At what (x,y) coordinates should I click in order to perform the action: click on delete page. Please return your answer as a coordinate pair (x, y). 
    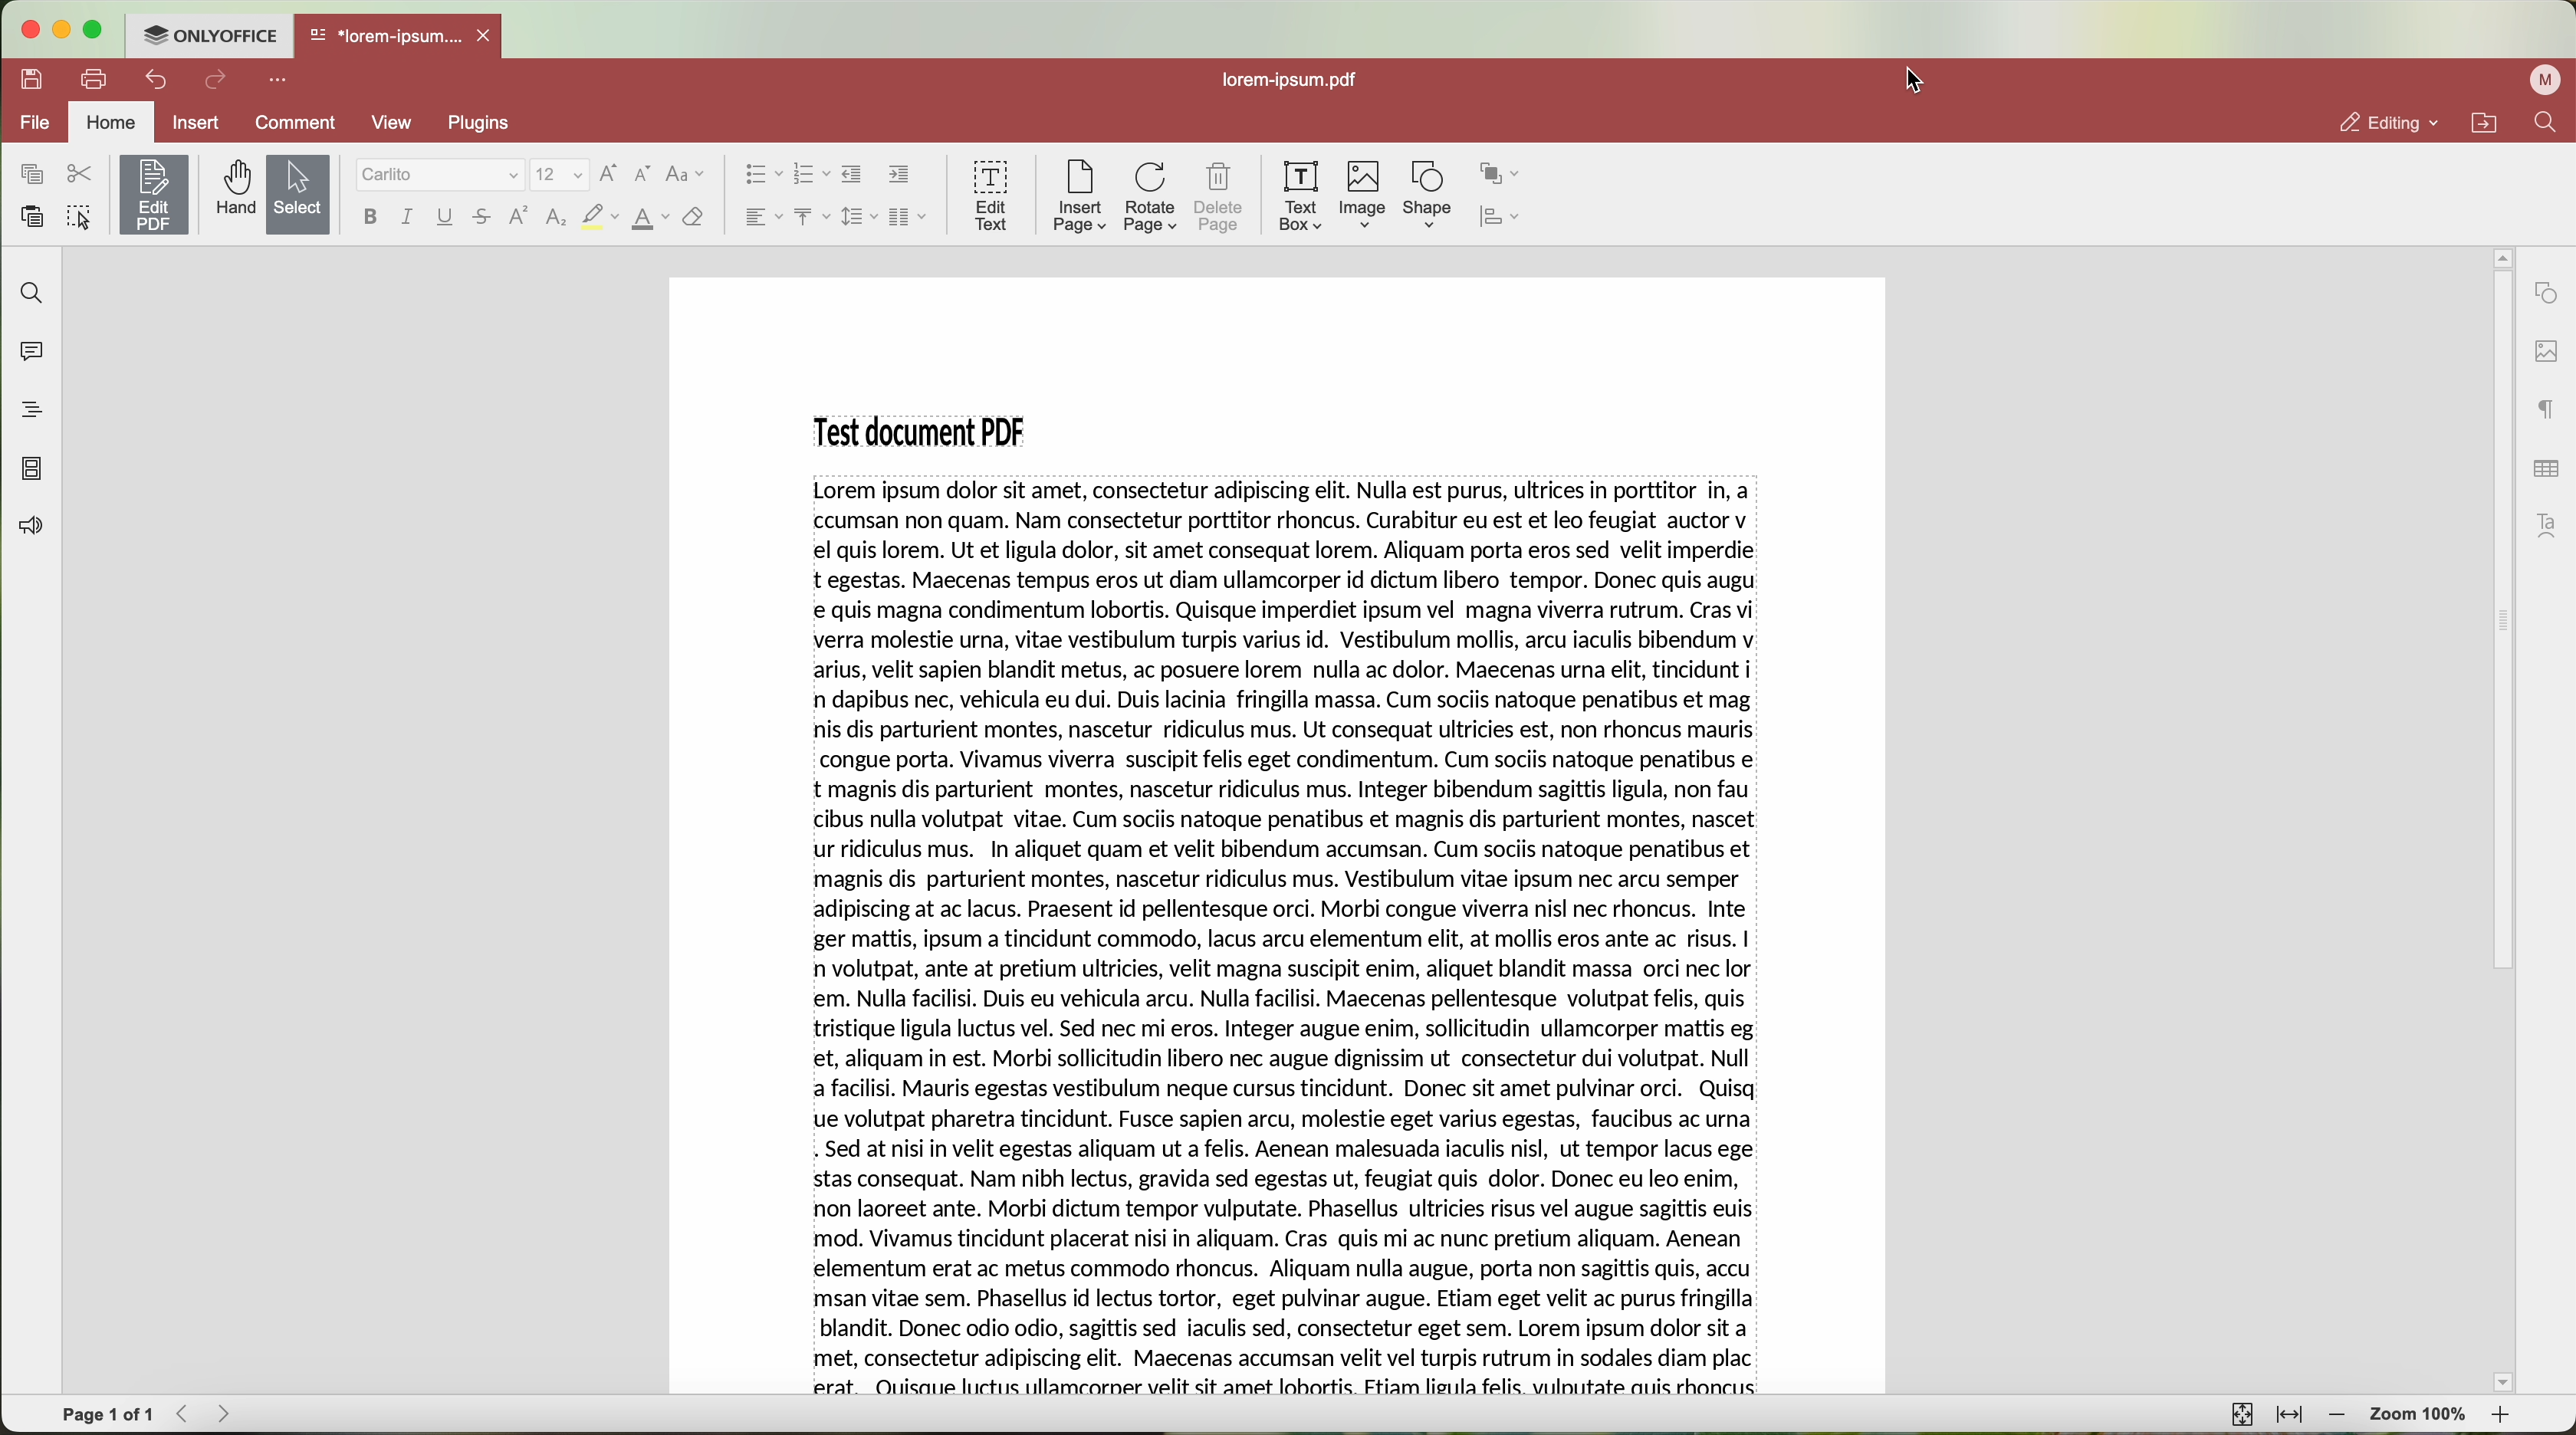
    Looking at the image, I should click on (1219, 196).